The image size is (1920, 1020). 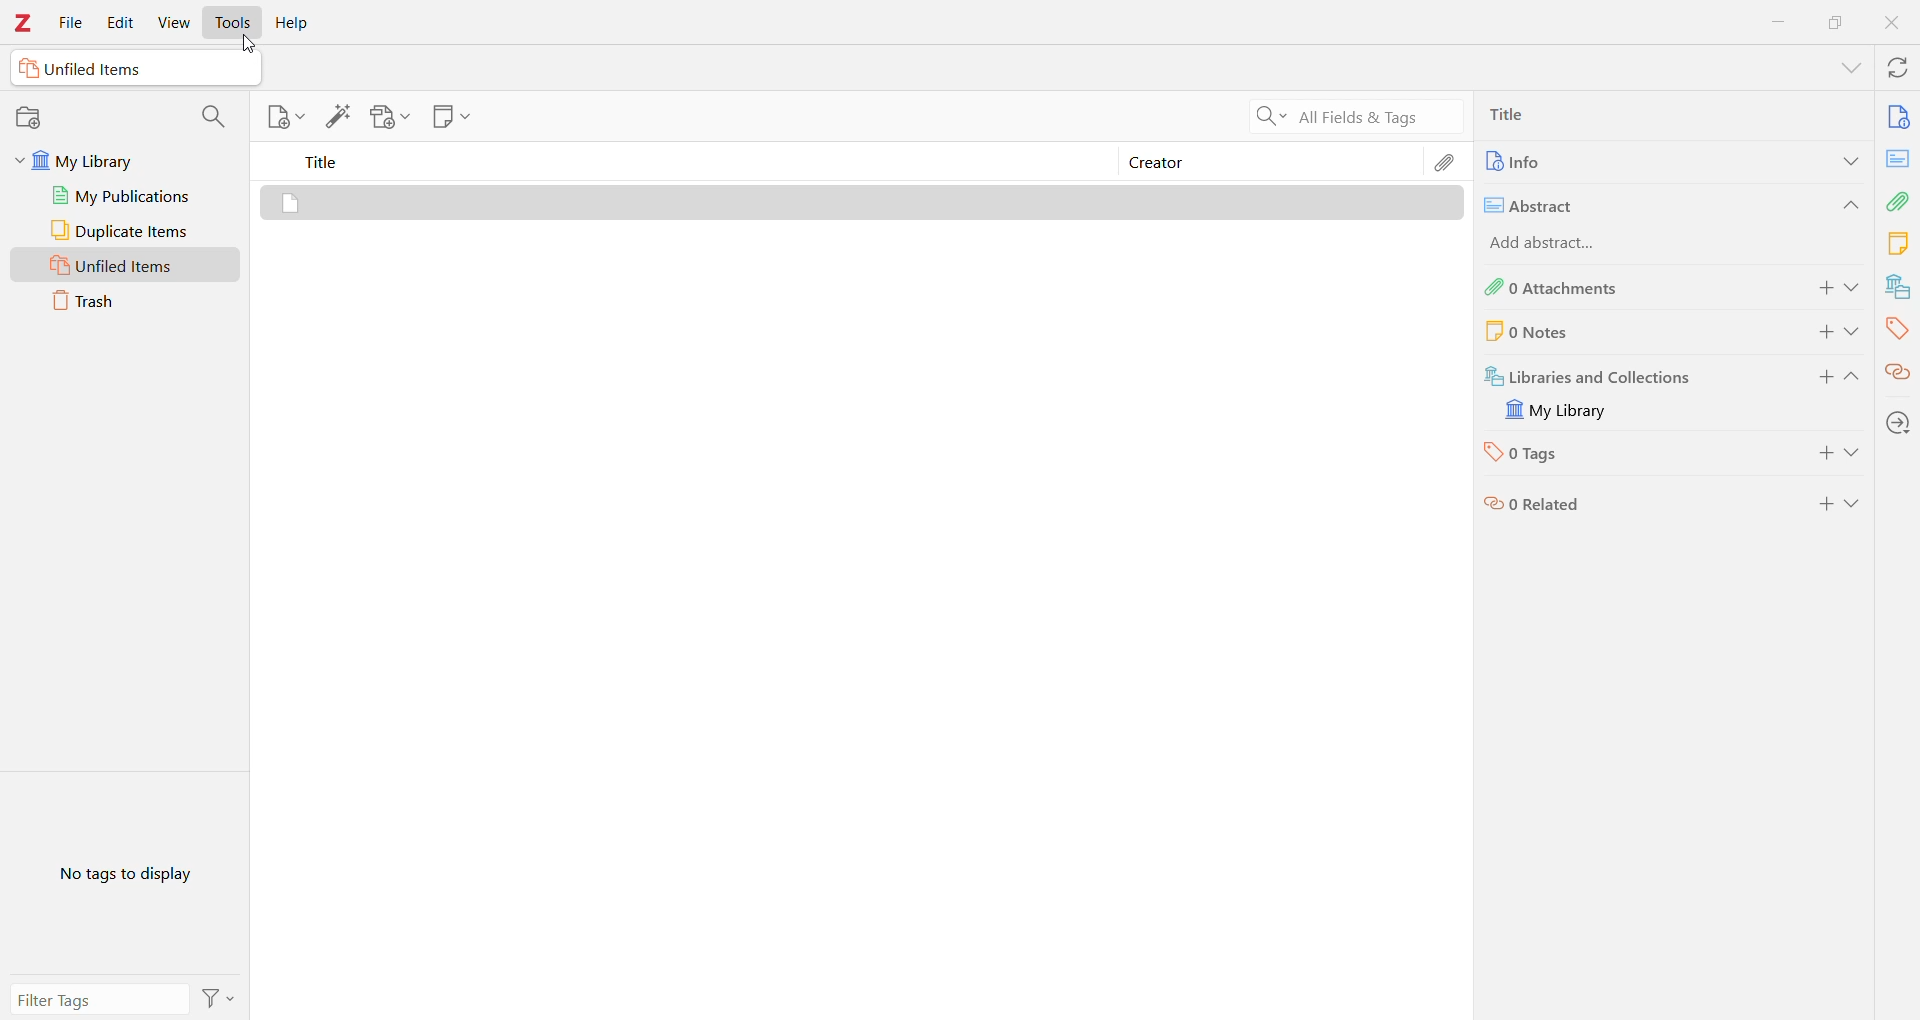 What do you see at coordinates (135, 197) in the screenshot?
I see `My Publications` at bounding box center [135, 197].